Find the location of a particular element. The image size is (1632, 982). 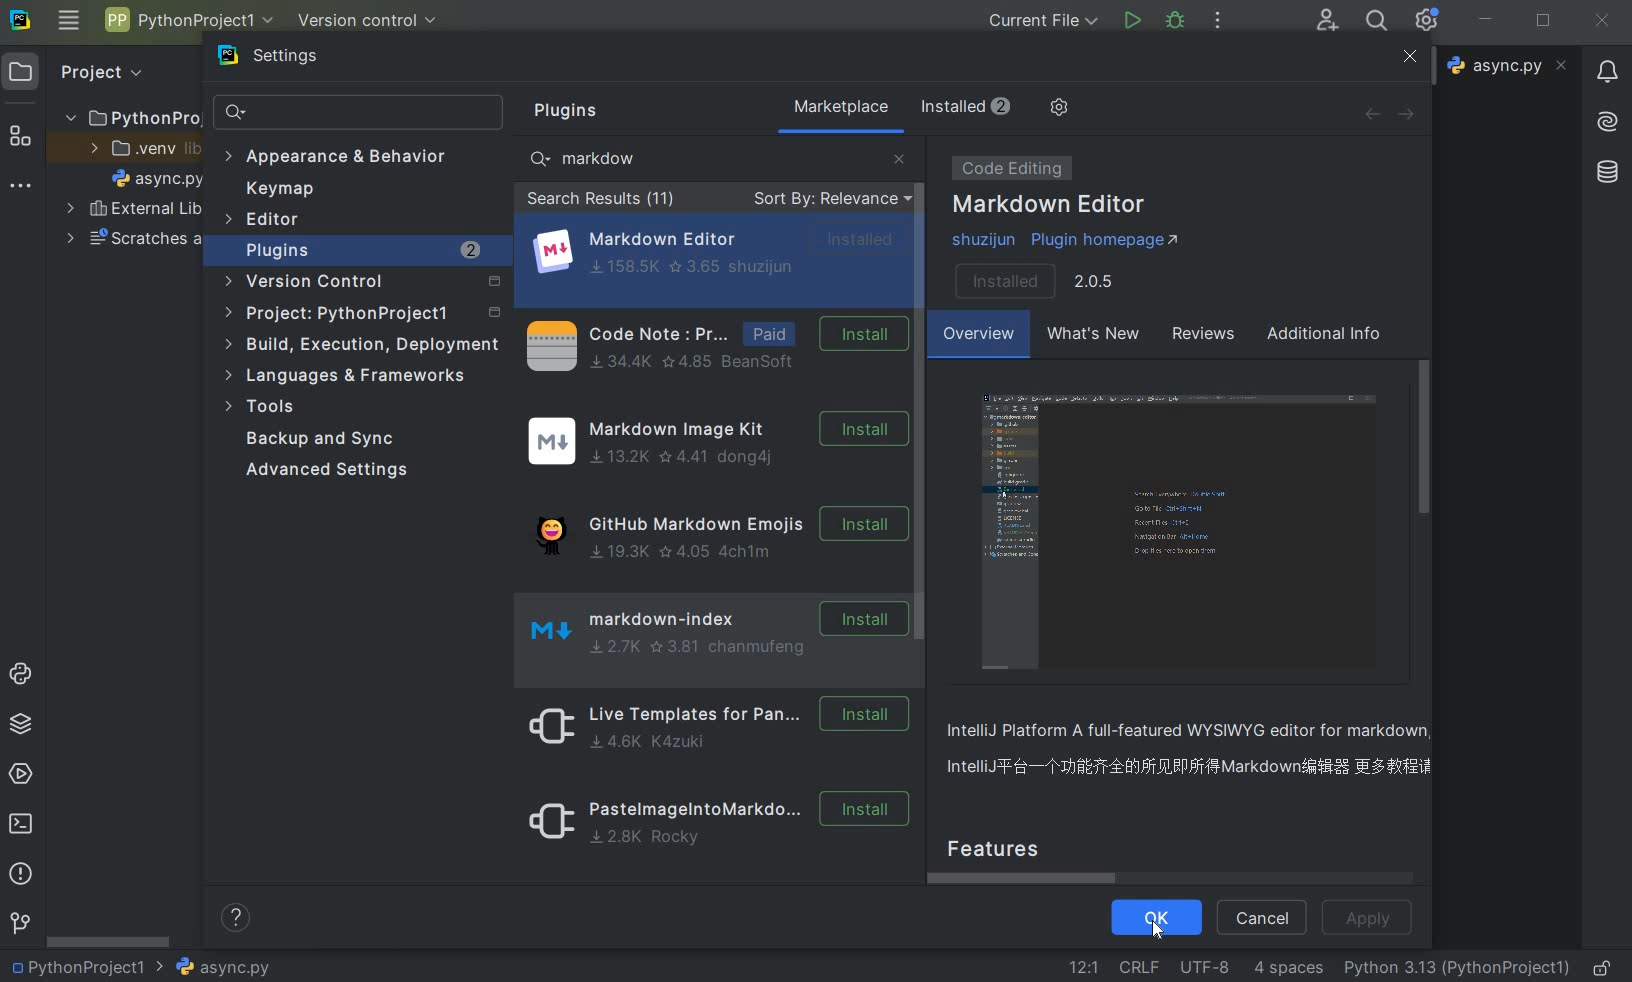

additional info is located at coordinates (1325, 336).